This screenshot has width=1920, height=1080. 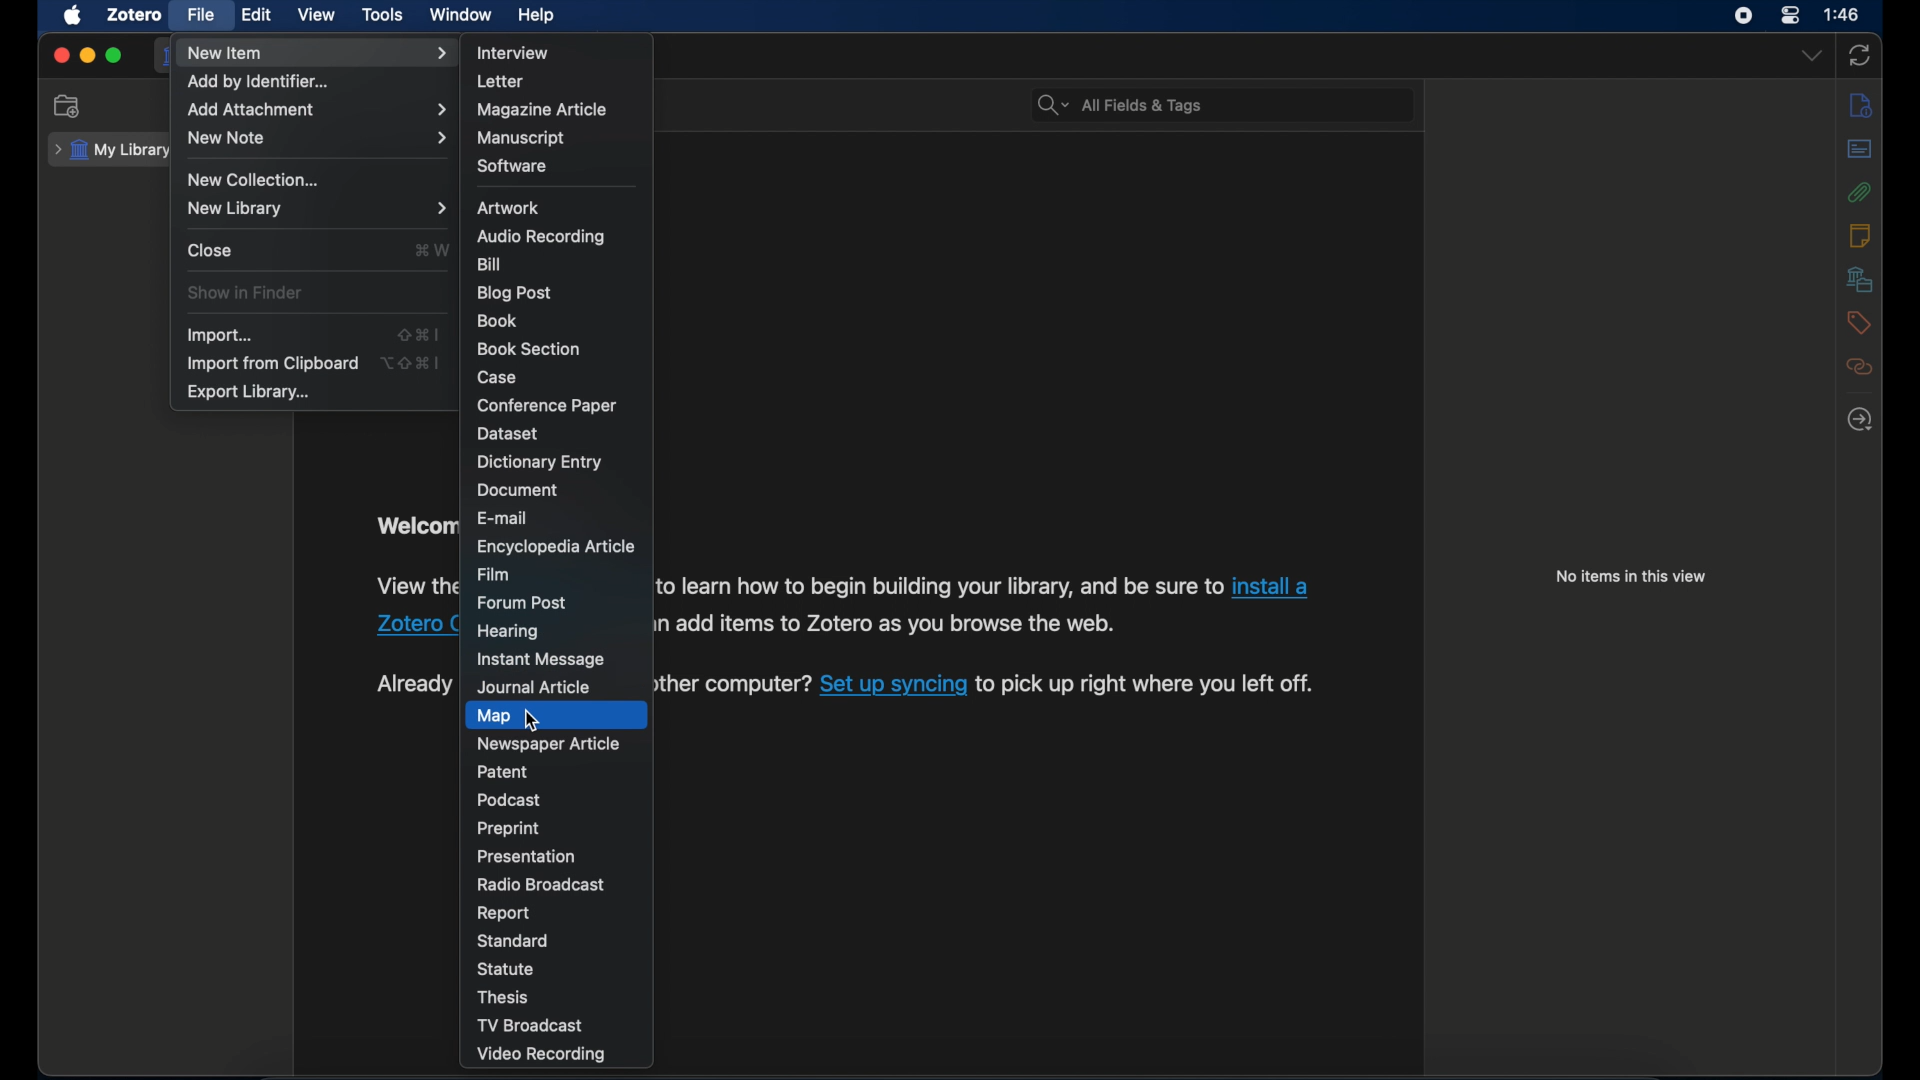 What do you see at coordinates (542, 109) in the screenshot?
I see `magazine article` at bounding box center [542, 109].